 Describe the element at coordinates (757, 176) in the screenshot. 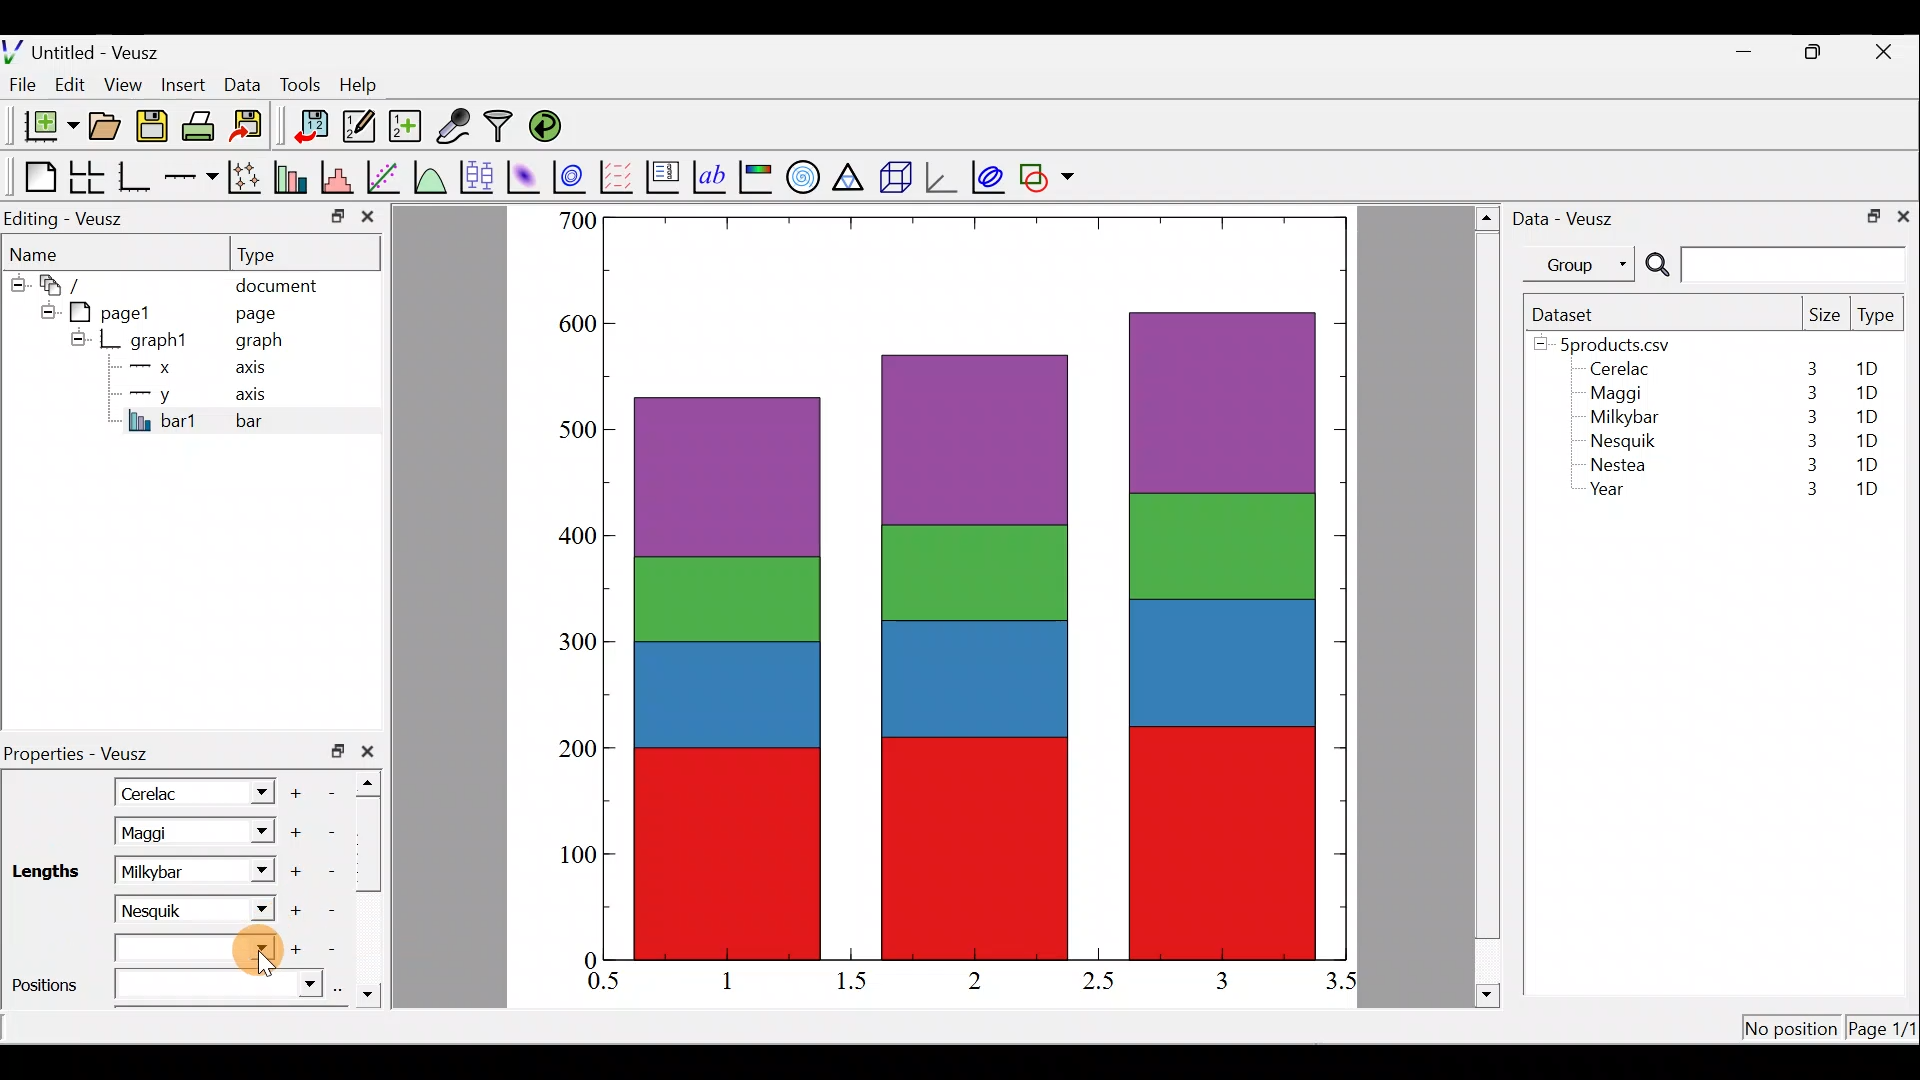

I see `Image color bar` at that location.